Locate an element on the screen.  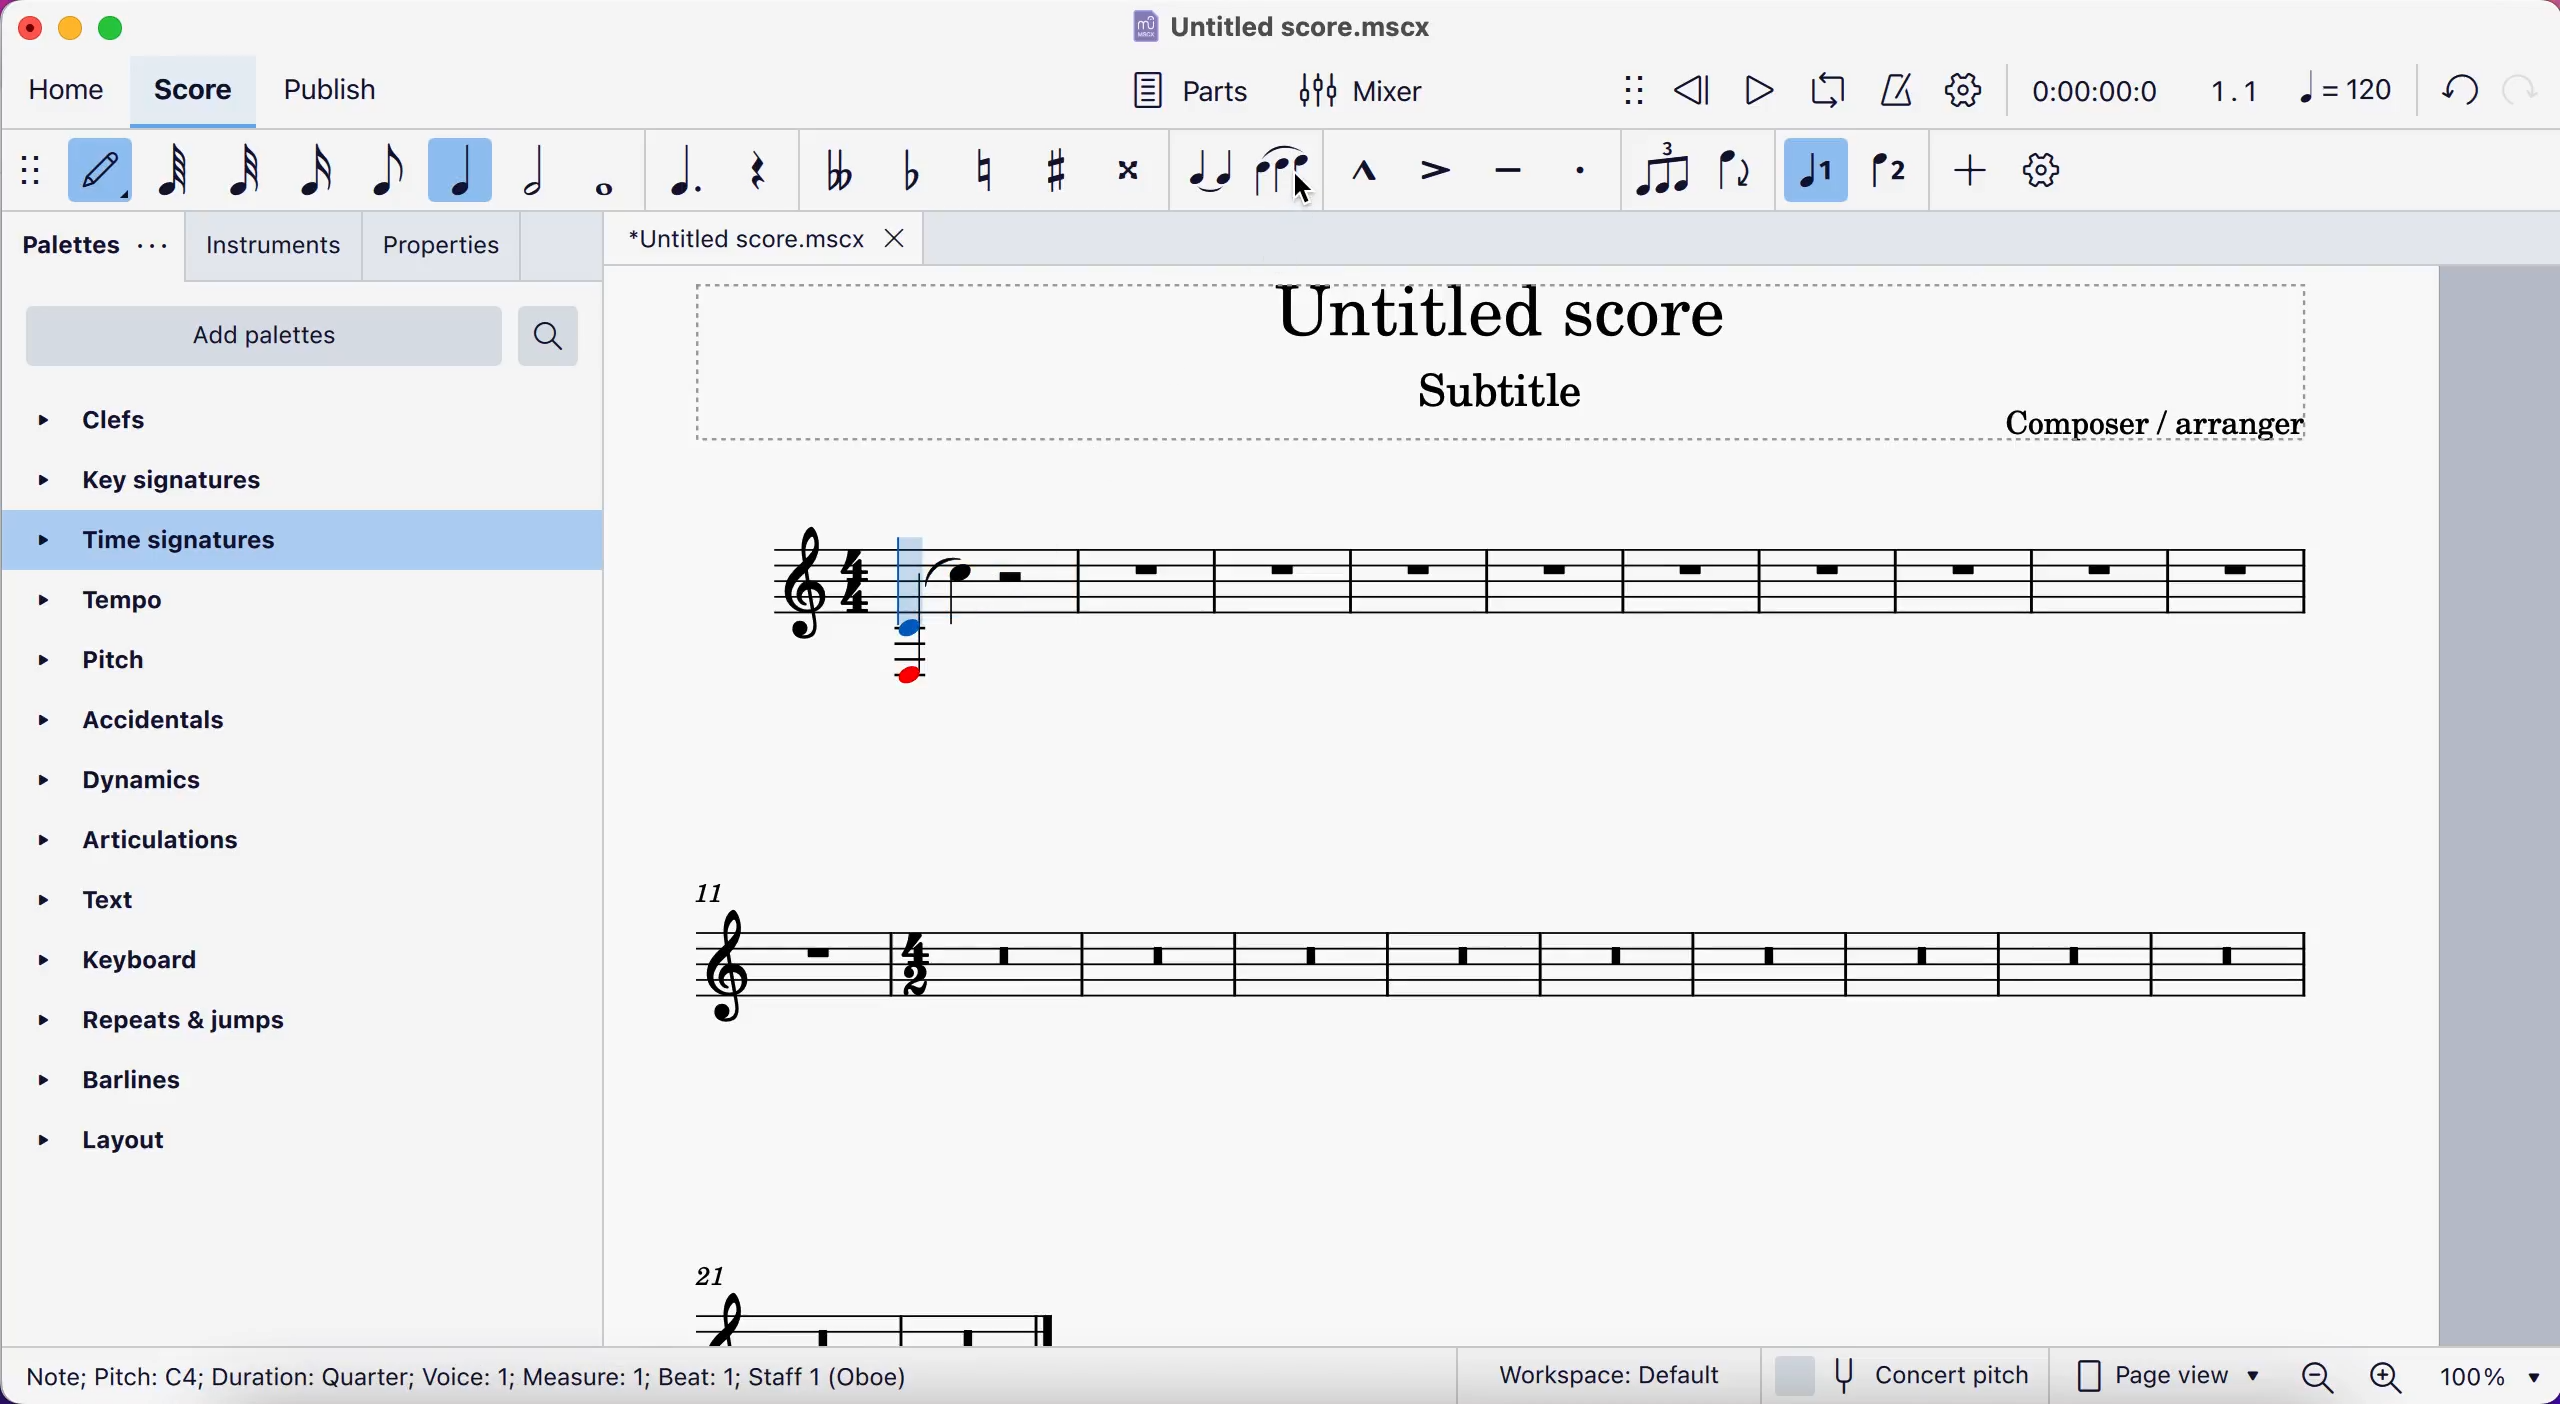
instruments is located at coordinates (275, 250).